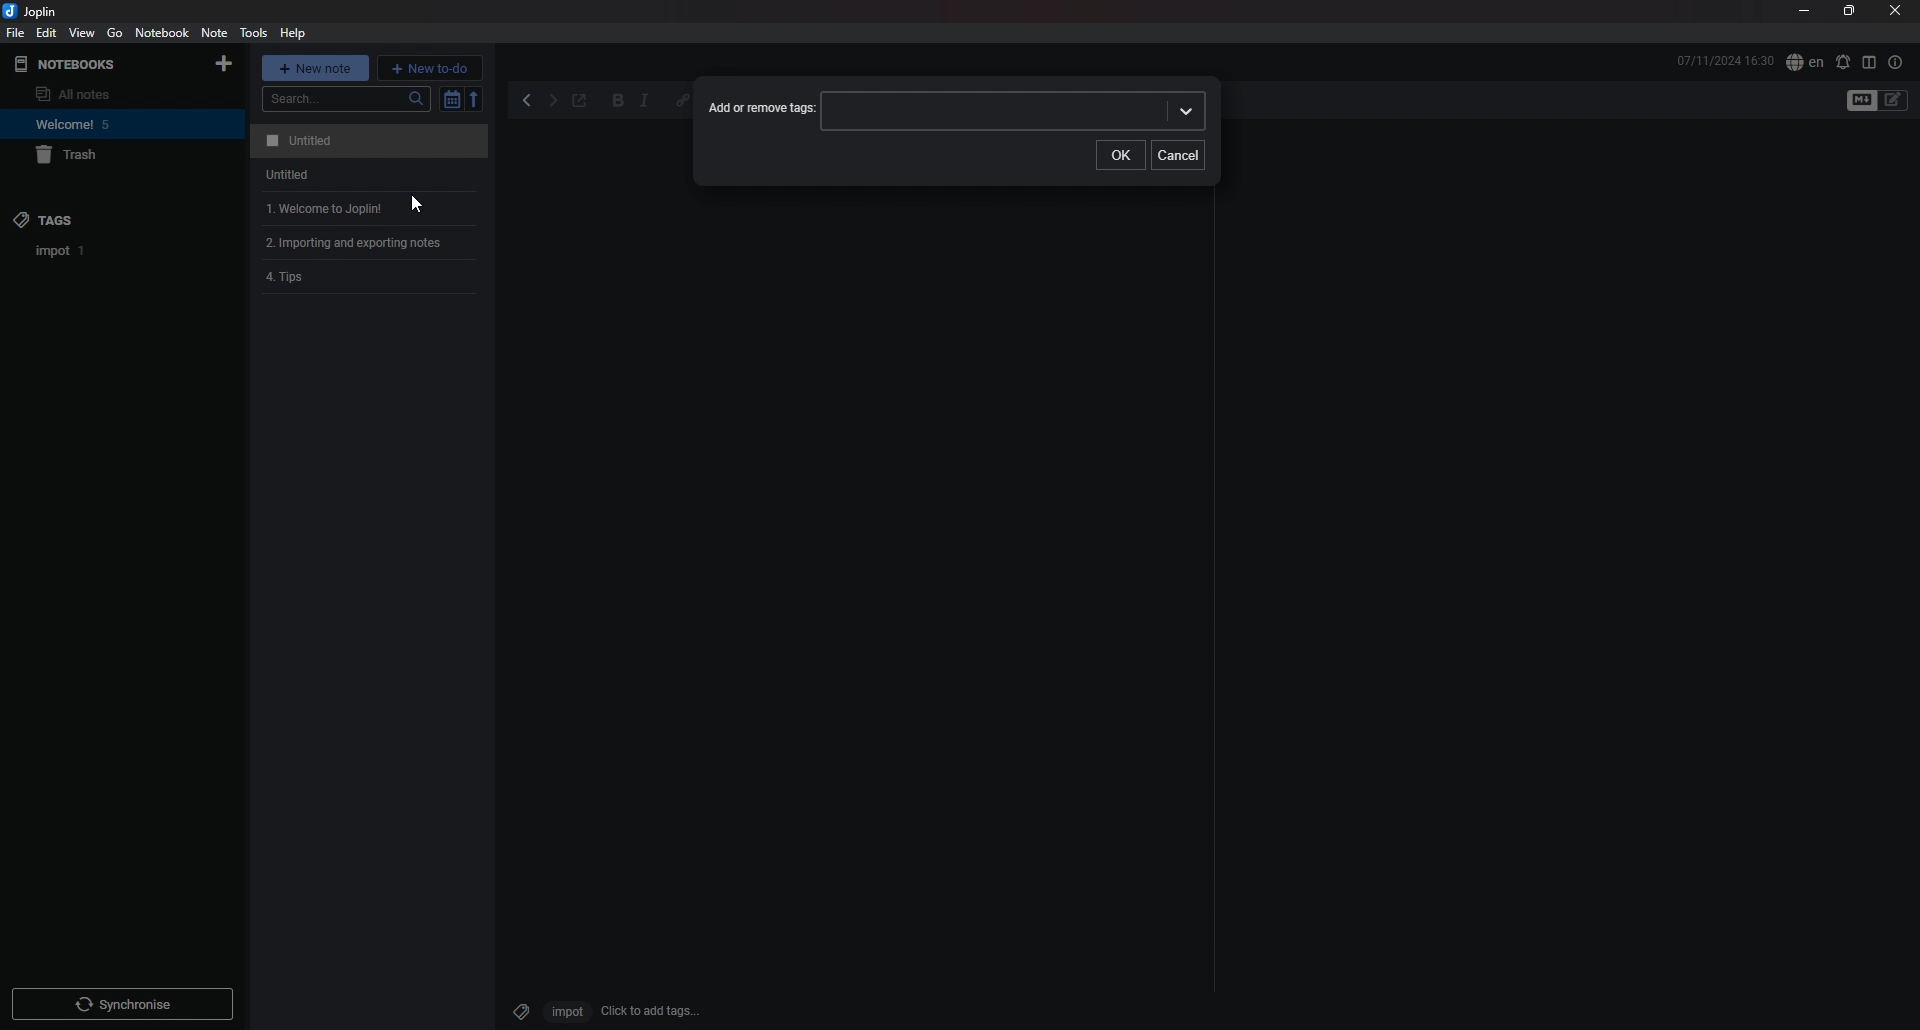 Image resolution: width=1920 pixels, height=1030 pixels. Describe the element at coordinates (412, 204) in the screenshot. I see `Cursor` at that location.